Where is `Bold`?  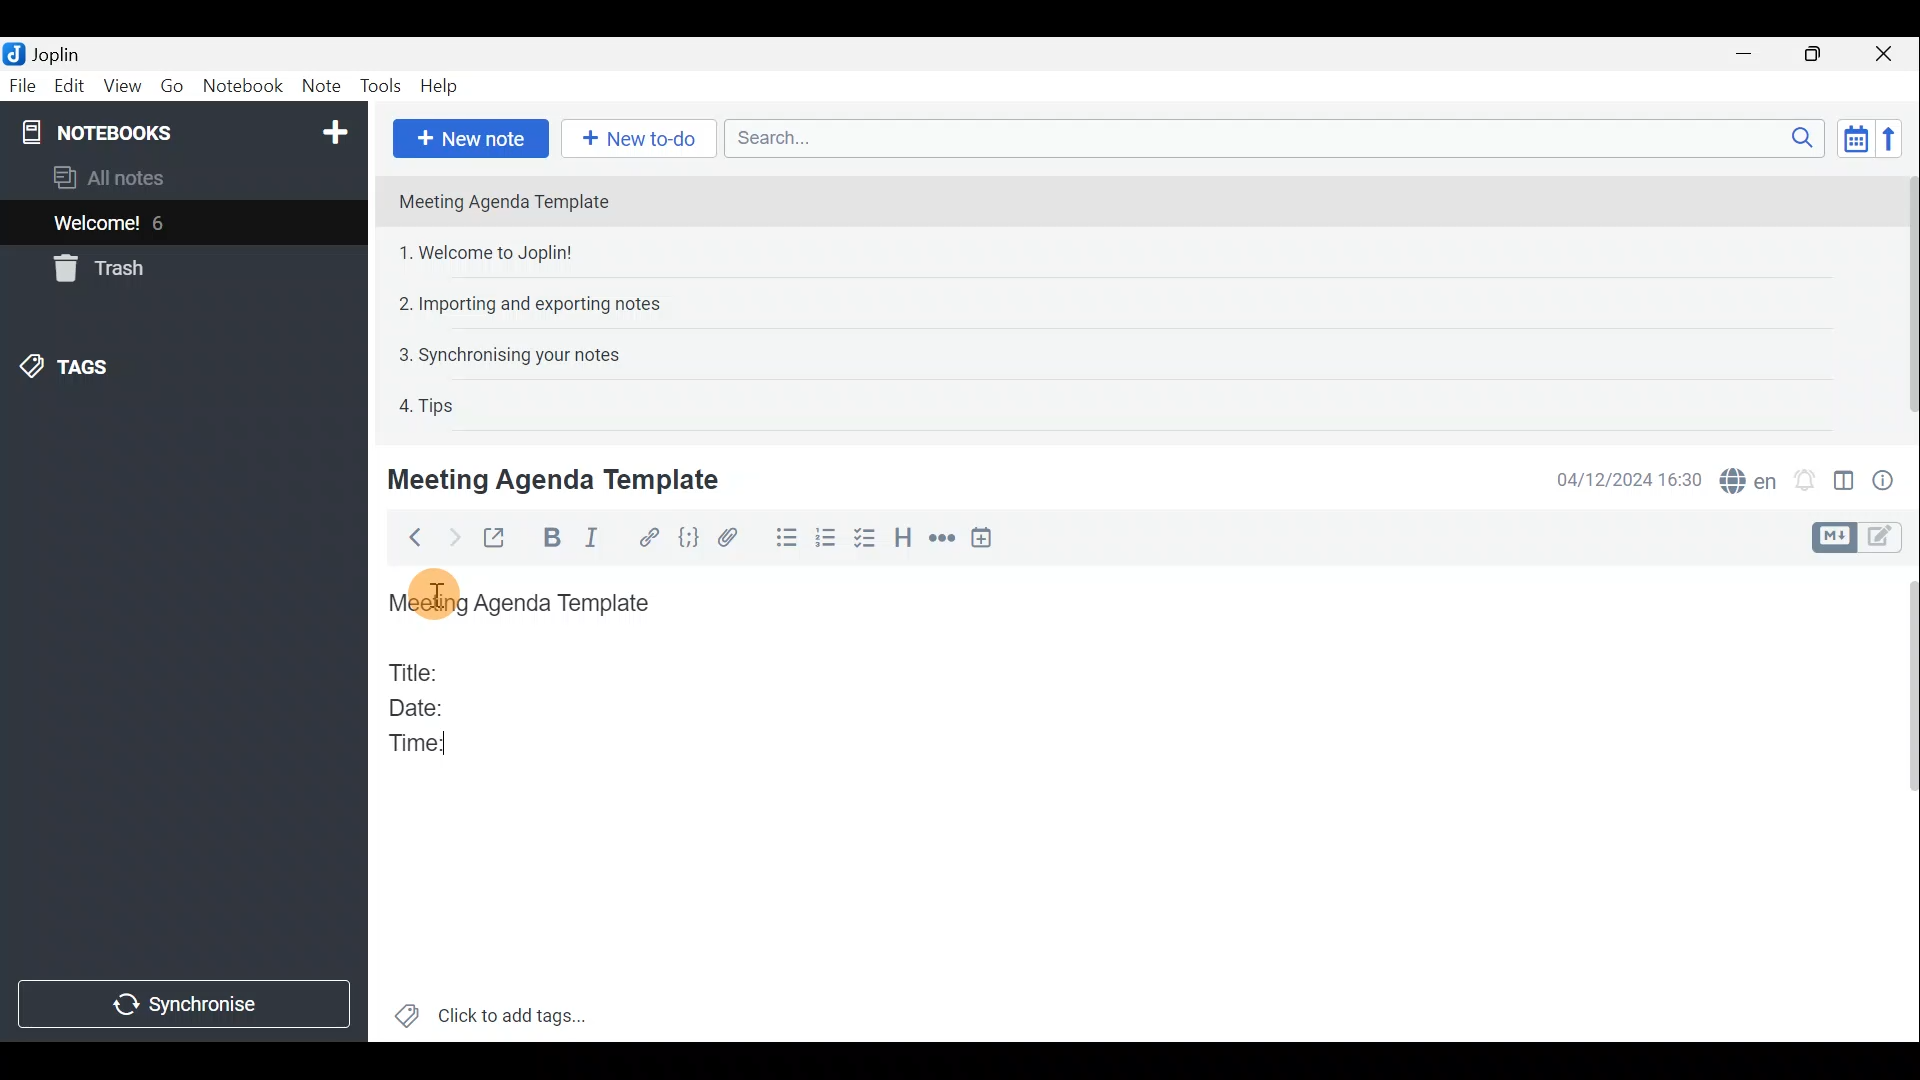 Bold is located at coordinates (552, 538).